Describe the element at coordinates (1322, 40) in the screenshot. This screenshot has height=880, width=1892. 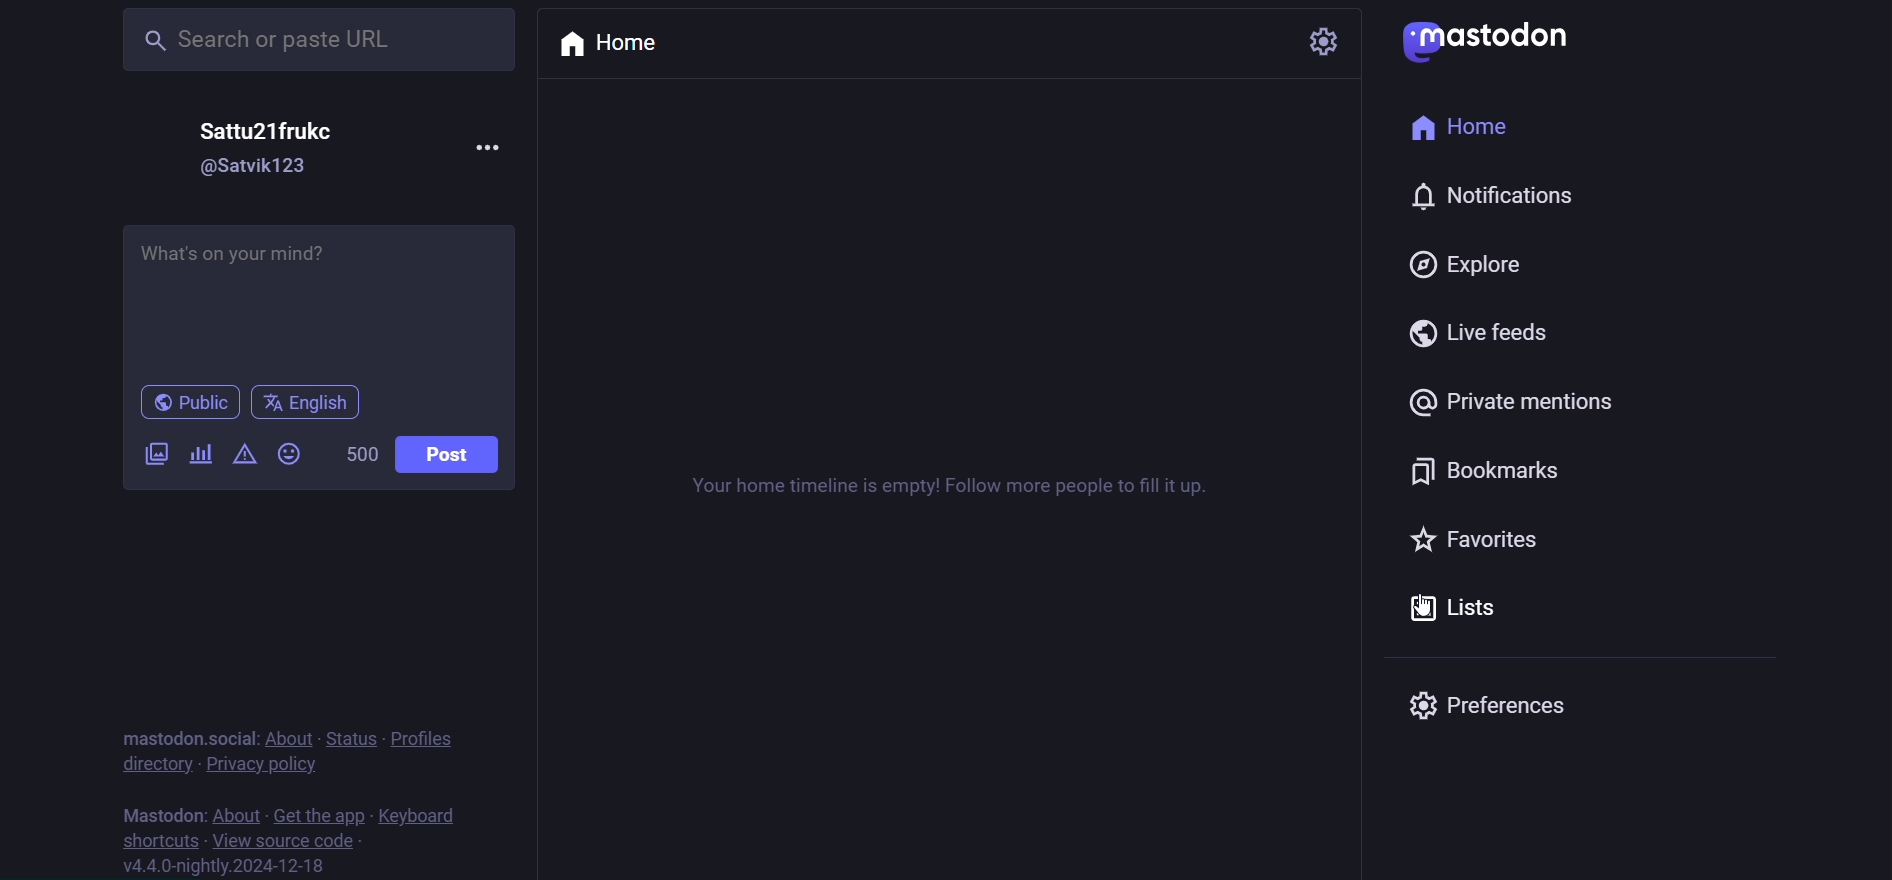
I see `setting` at that location.